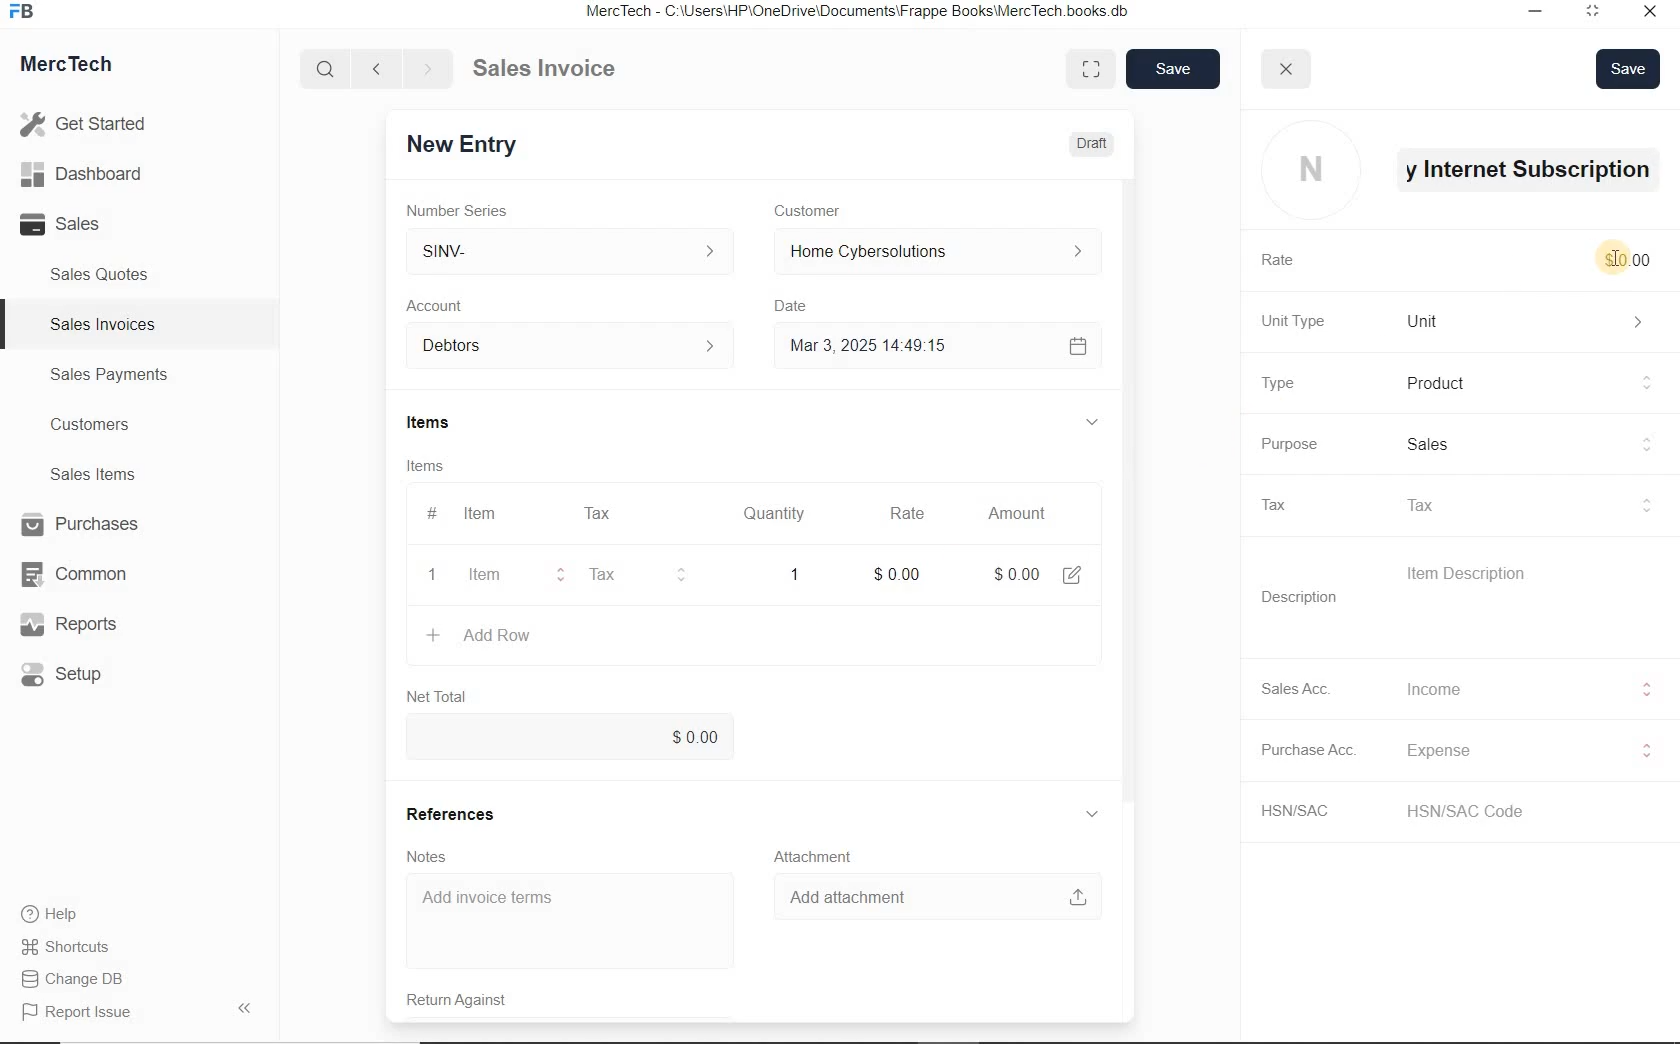 The image size is (1680, 1044). Describe the element at coordinates (860, 12) in the screenshot. I see `MercTech - C:\Users\HP\OneDrive\Documents\Frappe Books\MercTech books db` at that location.